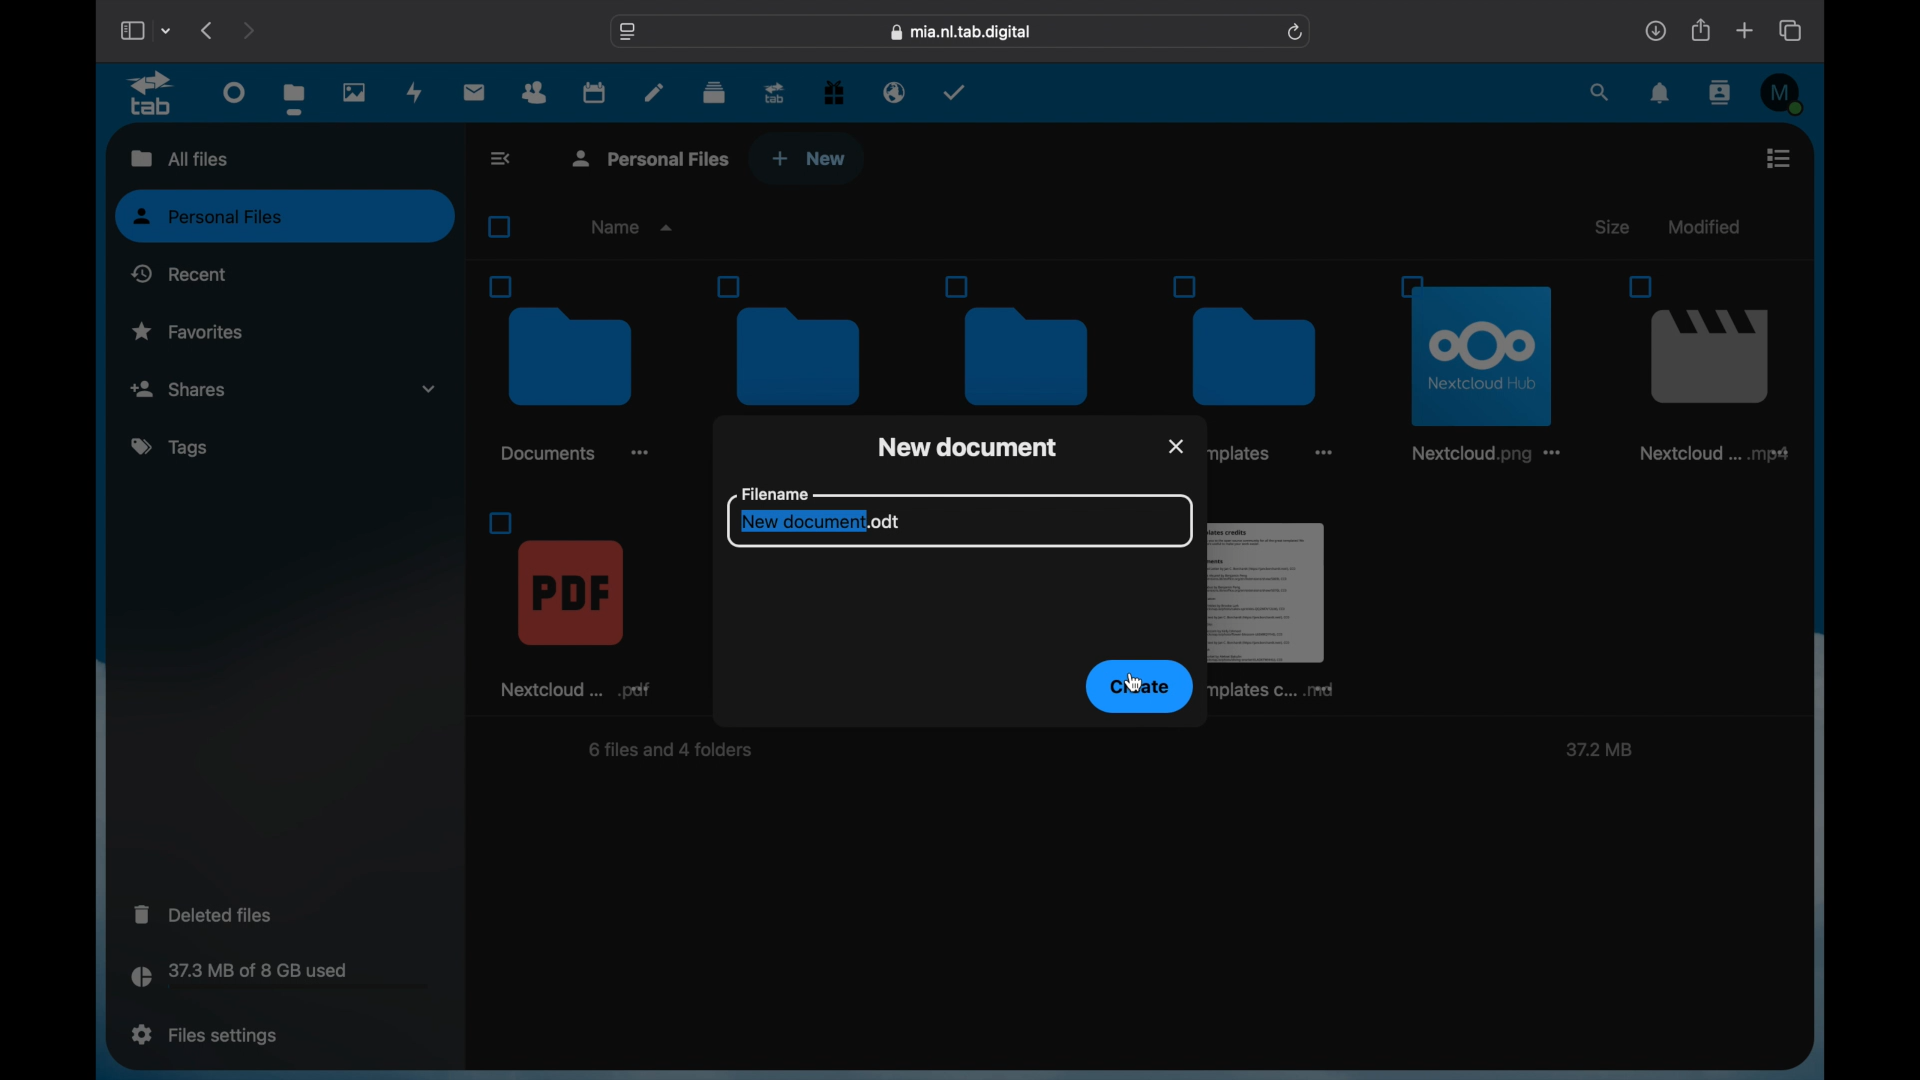 This screenshot has width=1920, height=1080. What do you see at coordinates (131, 30) in the screenshot?
I see `show sidebar` at bounding box center [131, 30].